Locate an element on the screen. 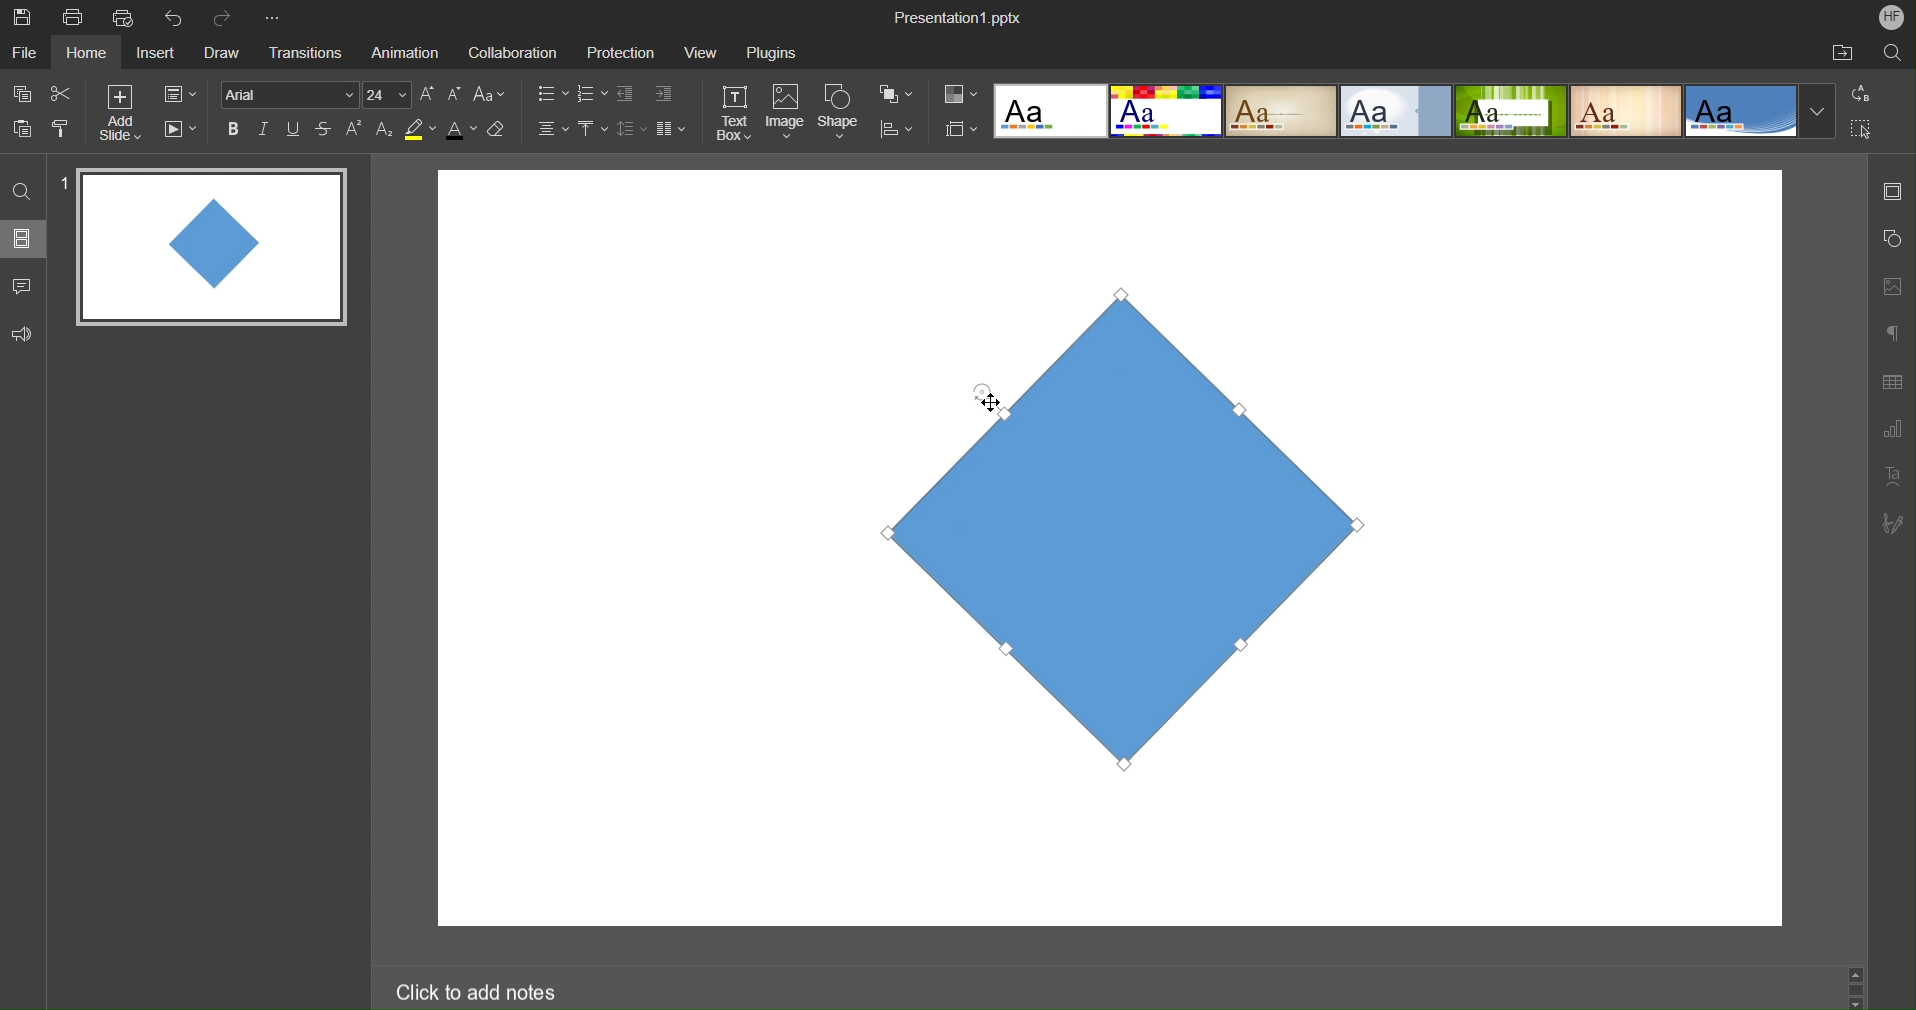  Vertical Align is located at coordinates (593, 129).